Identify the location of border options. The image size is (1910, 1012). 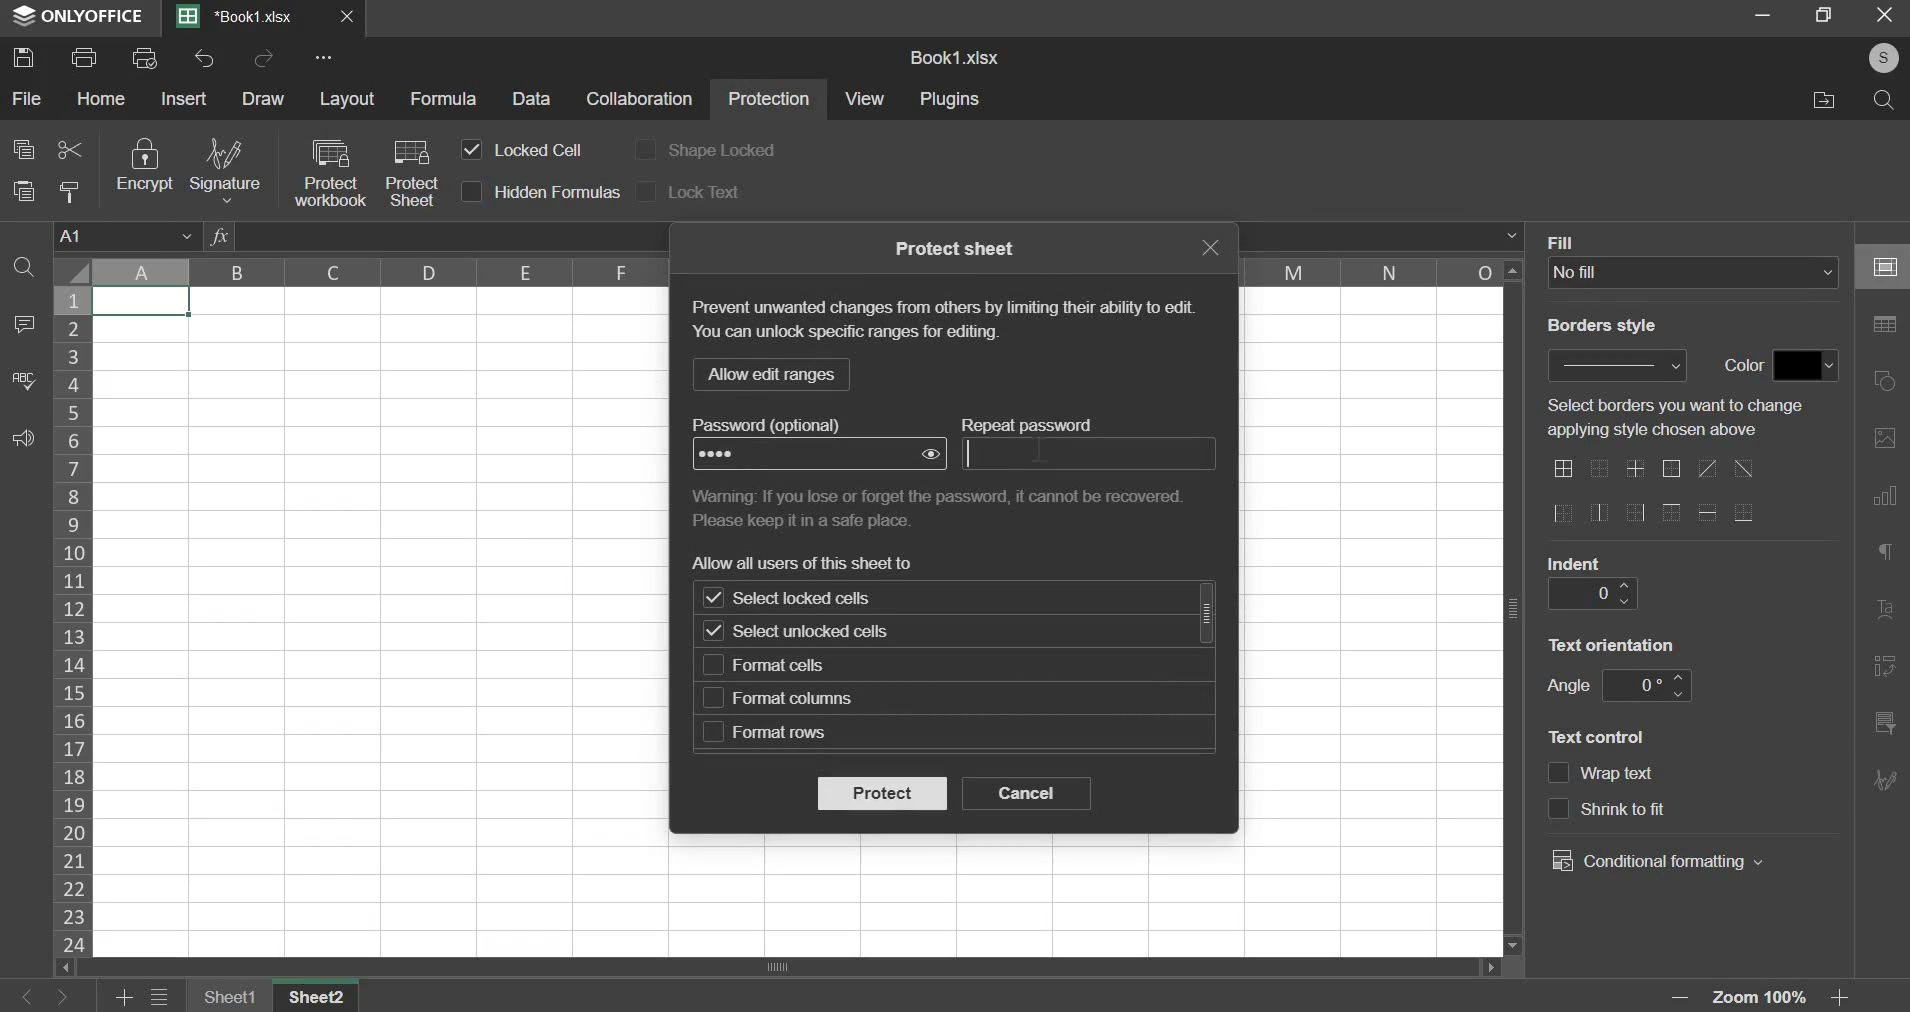
(1599, 513).